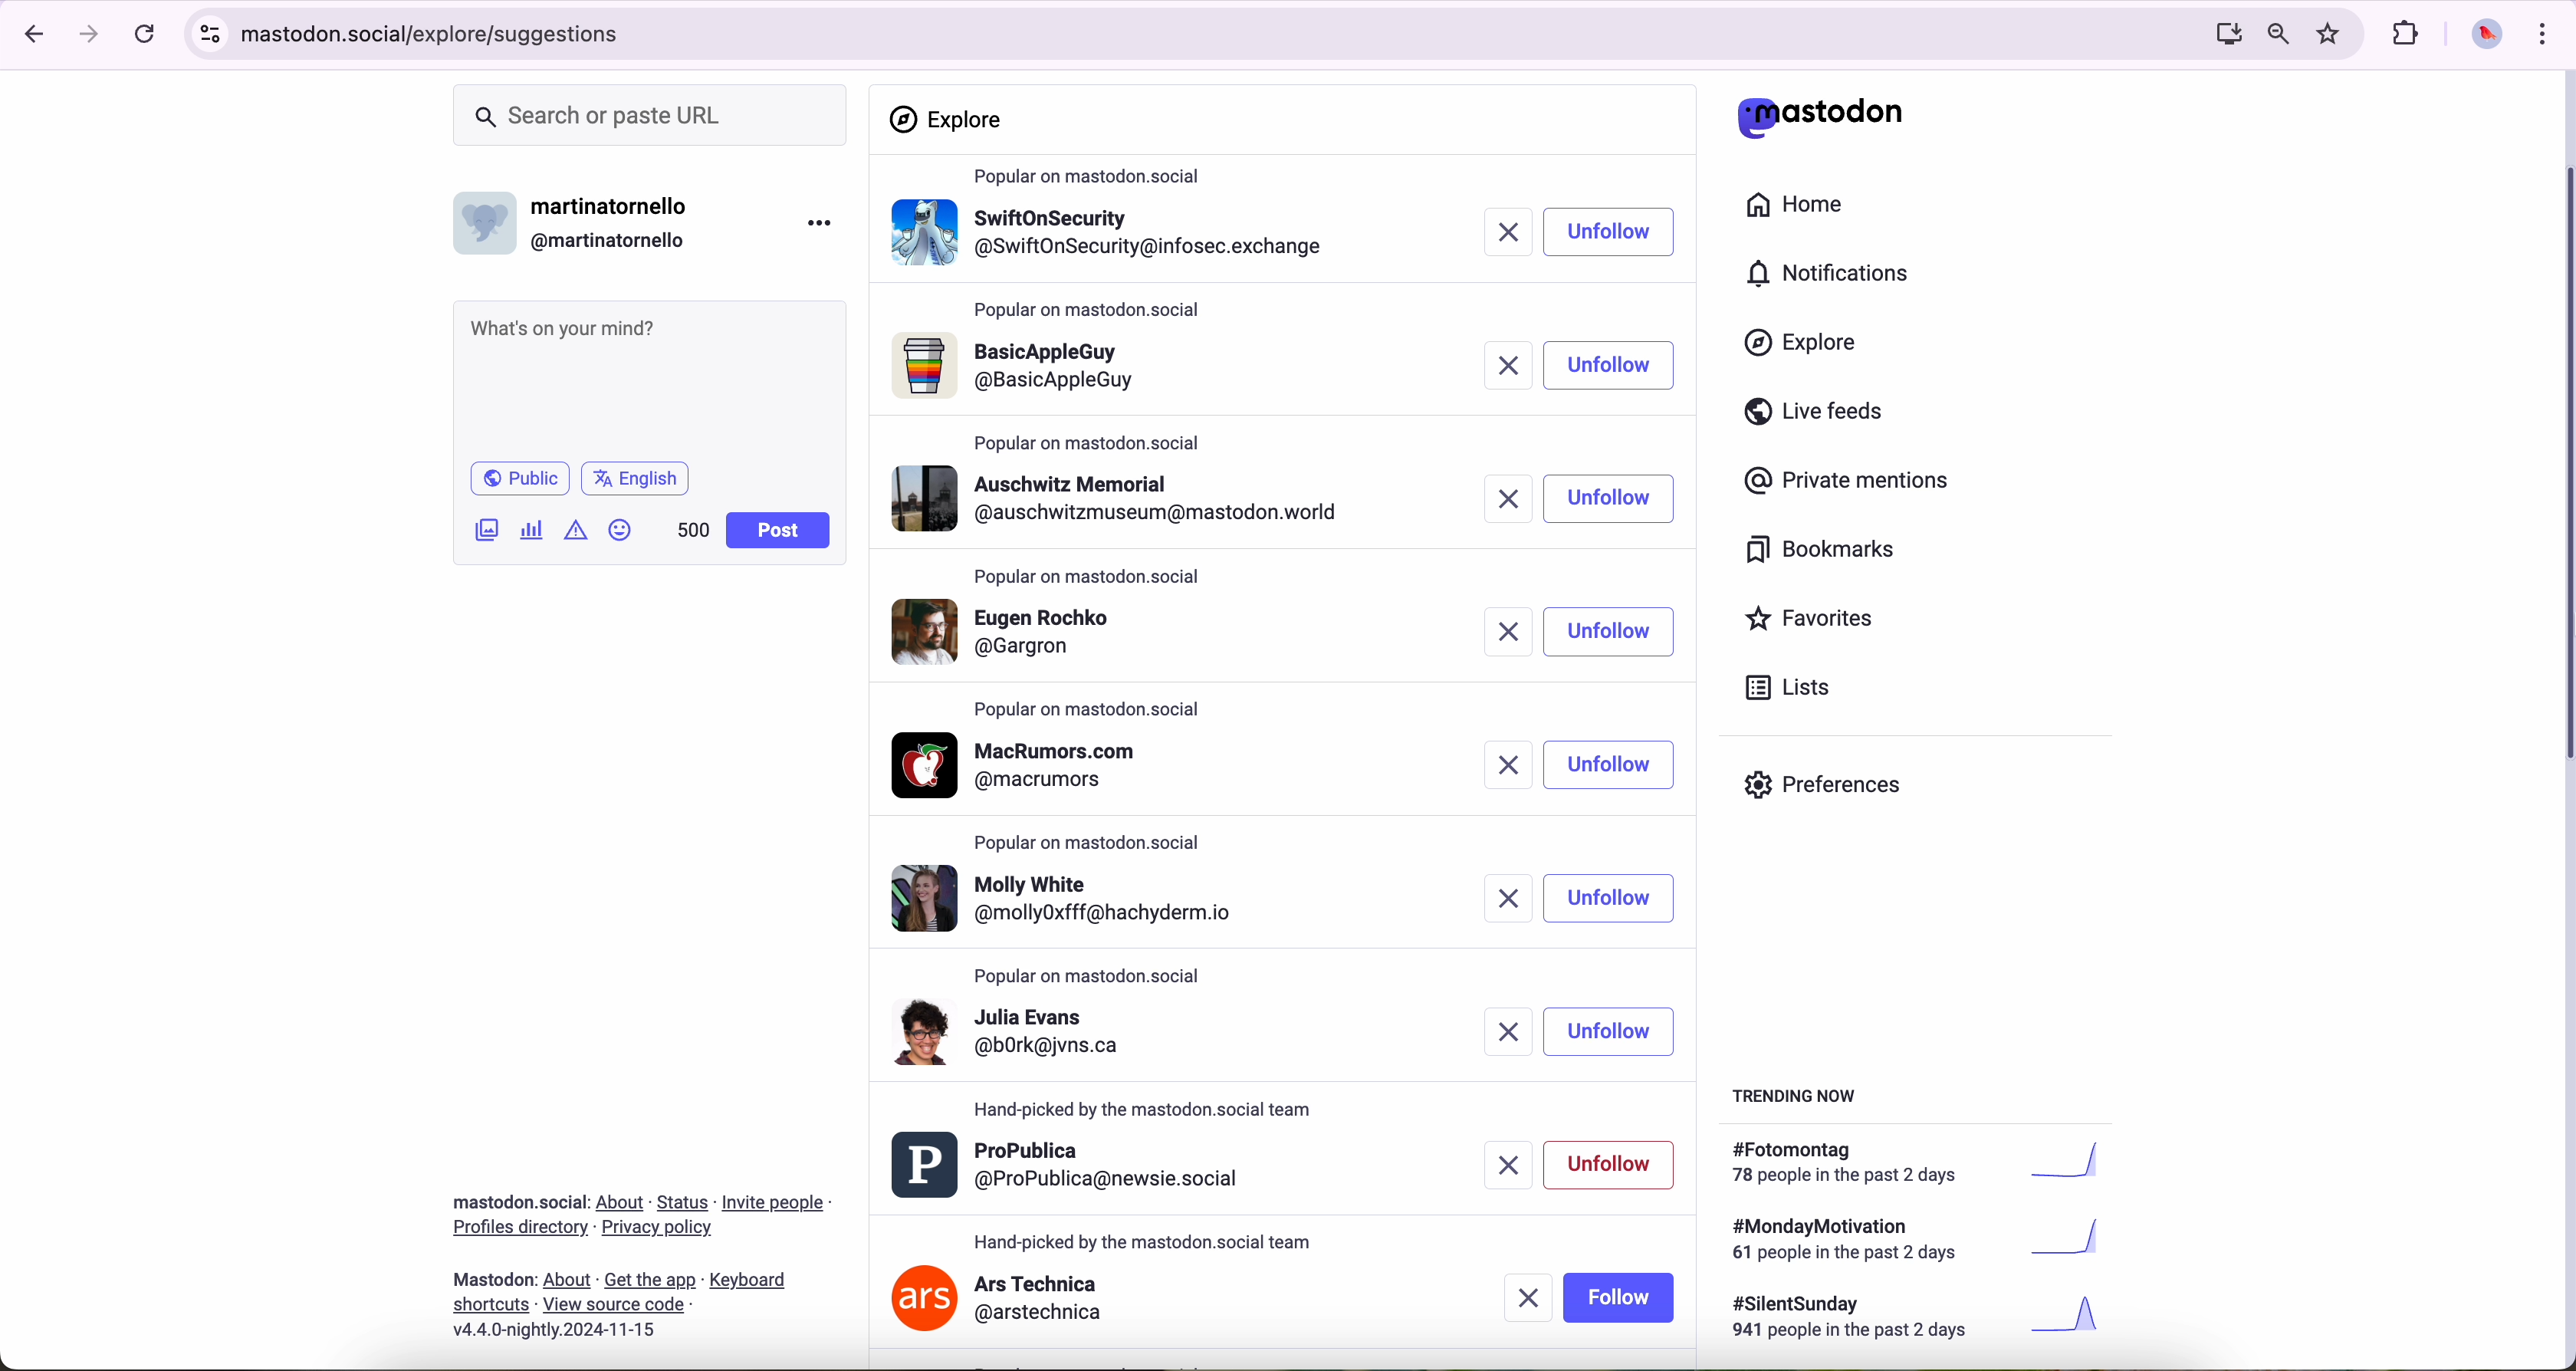 This screenshot has width=2576, height=1371. Describe the element at coordinates (1921, 1320) in the screenshot. I see `#silentsunday` at that location.